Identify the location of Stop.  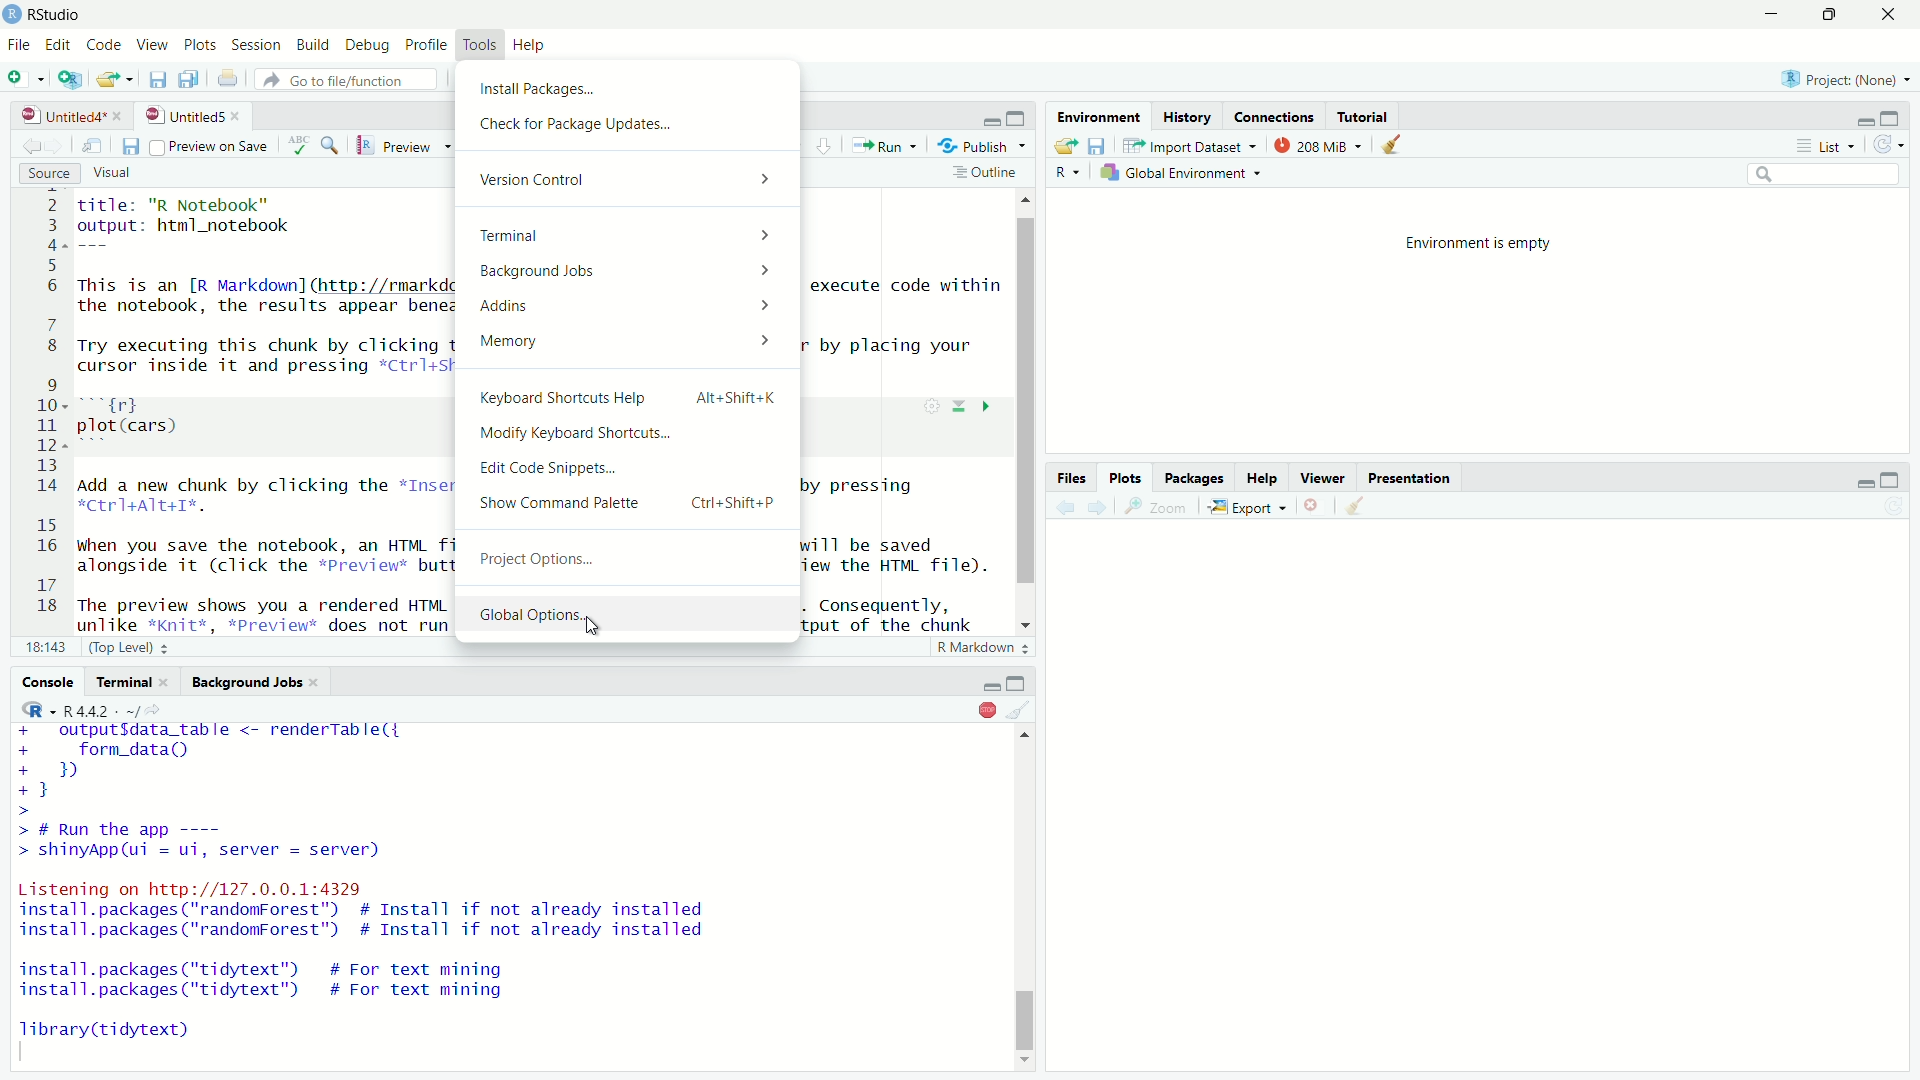
(986, 710).